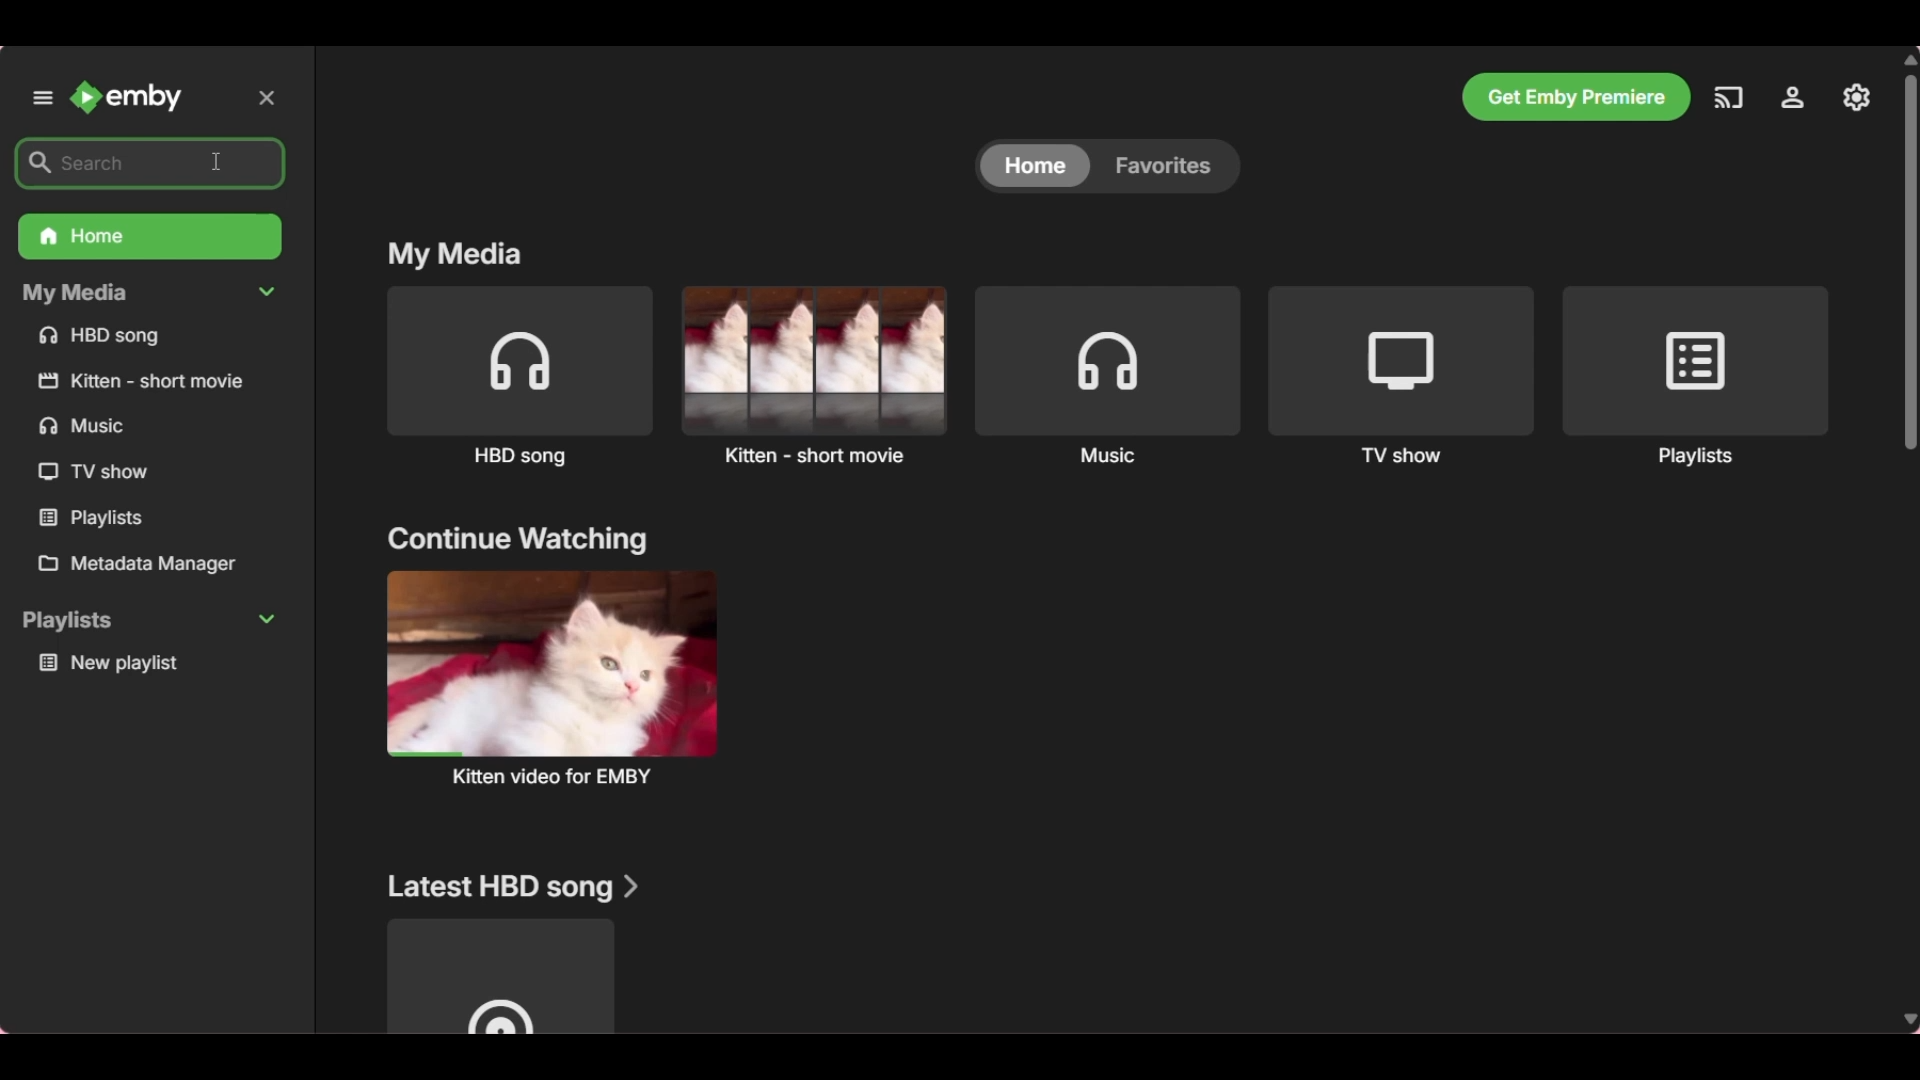  What do you see at coordinates (156, 664) in the screenshot?
I see `New Playlist` at bounding box center [156, 664].